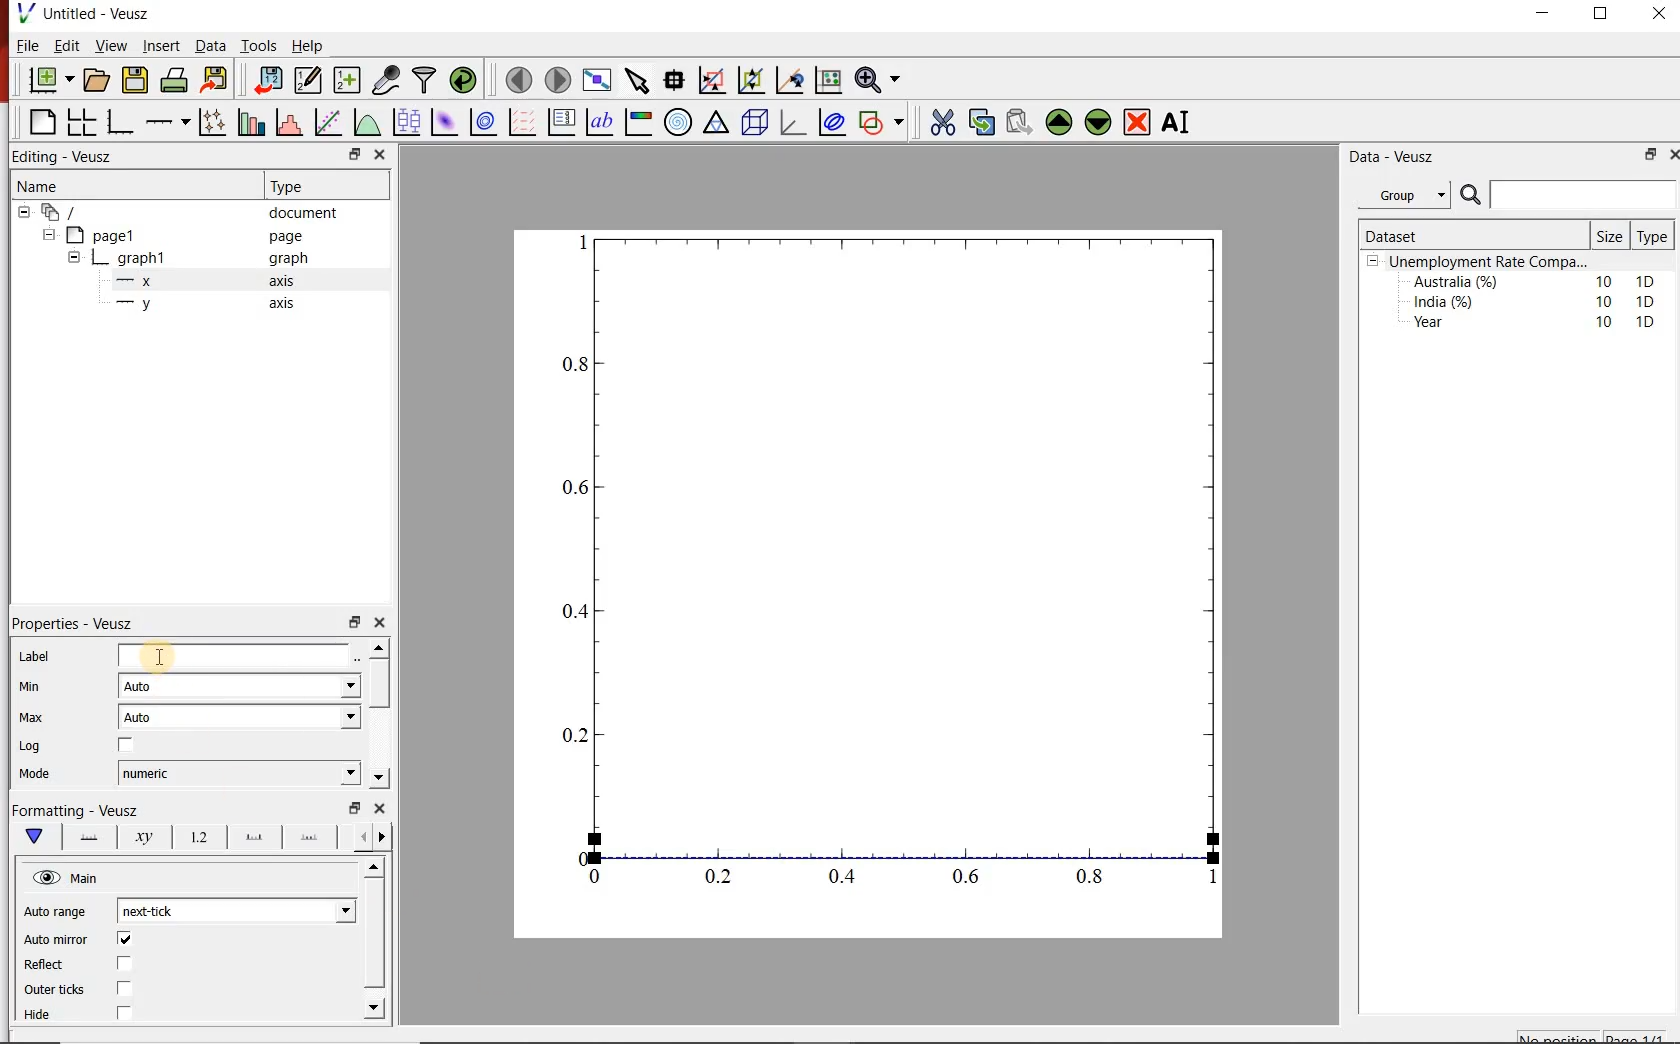 This screenshot has height=1044, width=1680. I want to click on Type, so click(313, 186).